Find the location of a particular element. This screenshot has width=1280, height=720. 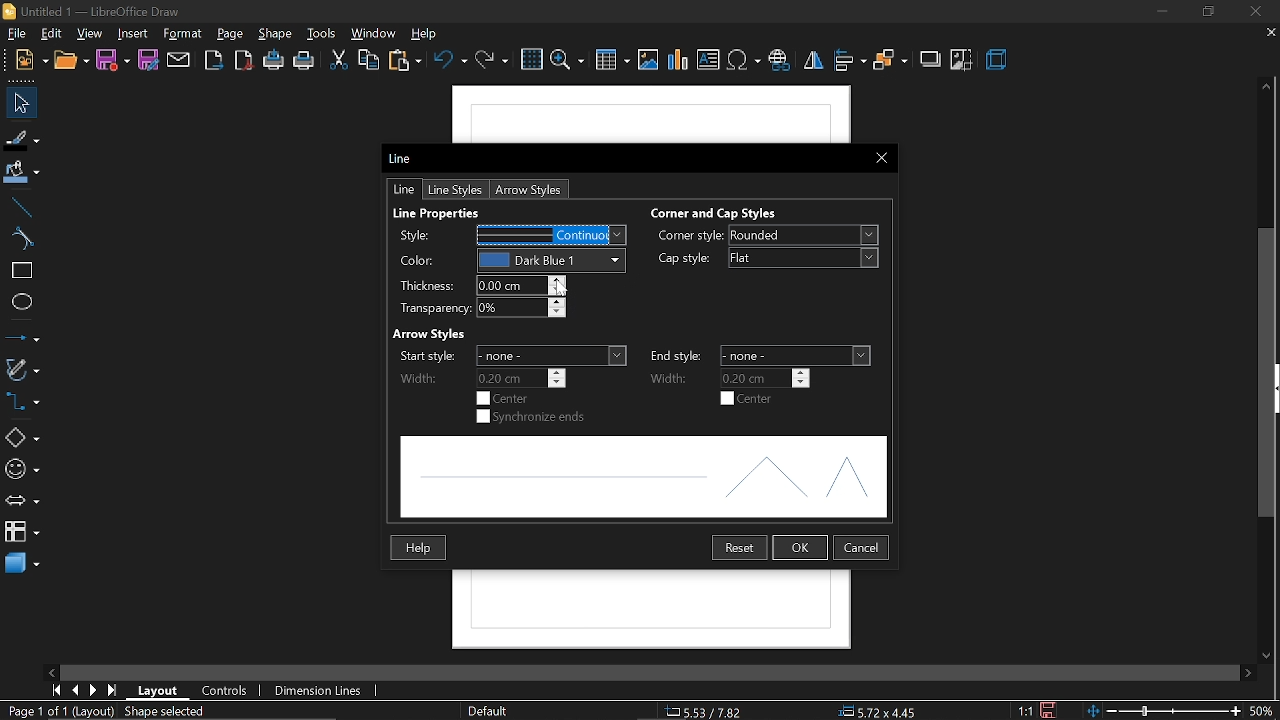

line is located at coordinates (22, 208).